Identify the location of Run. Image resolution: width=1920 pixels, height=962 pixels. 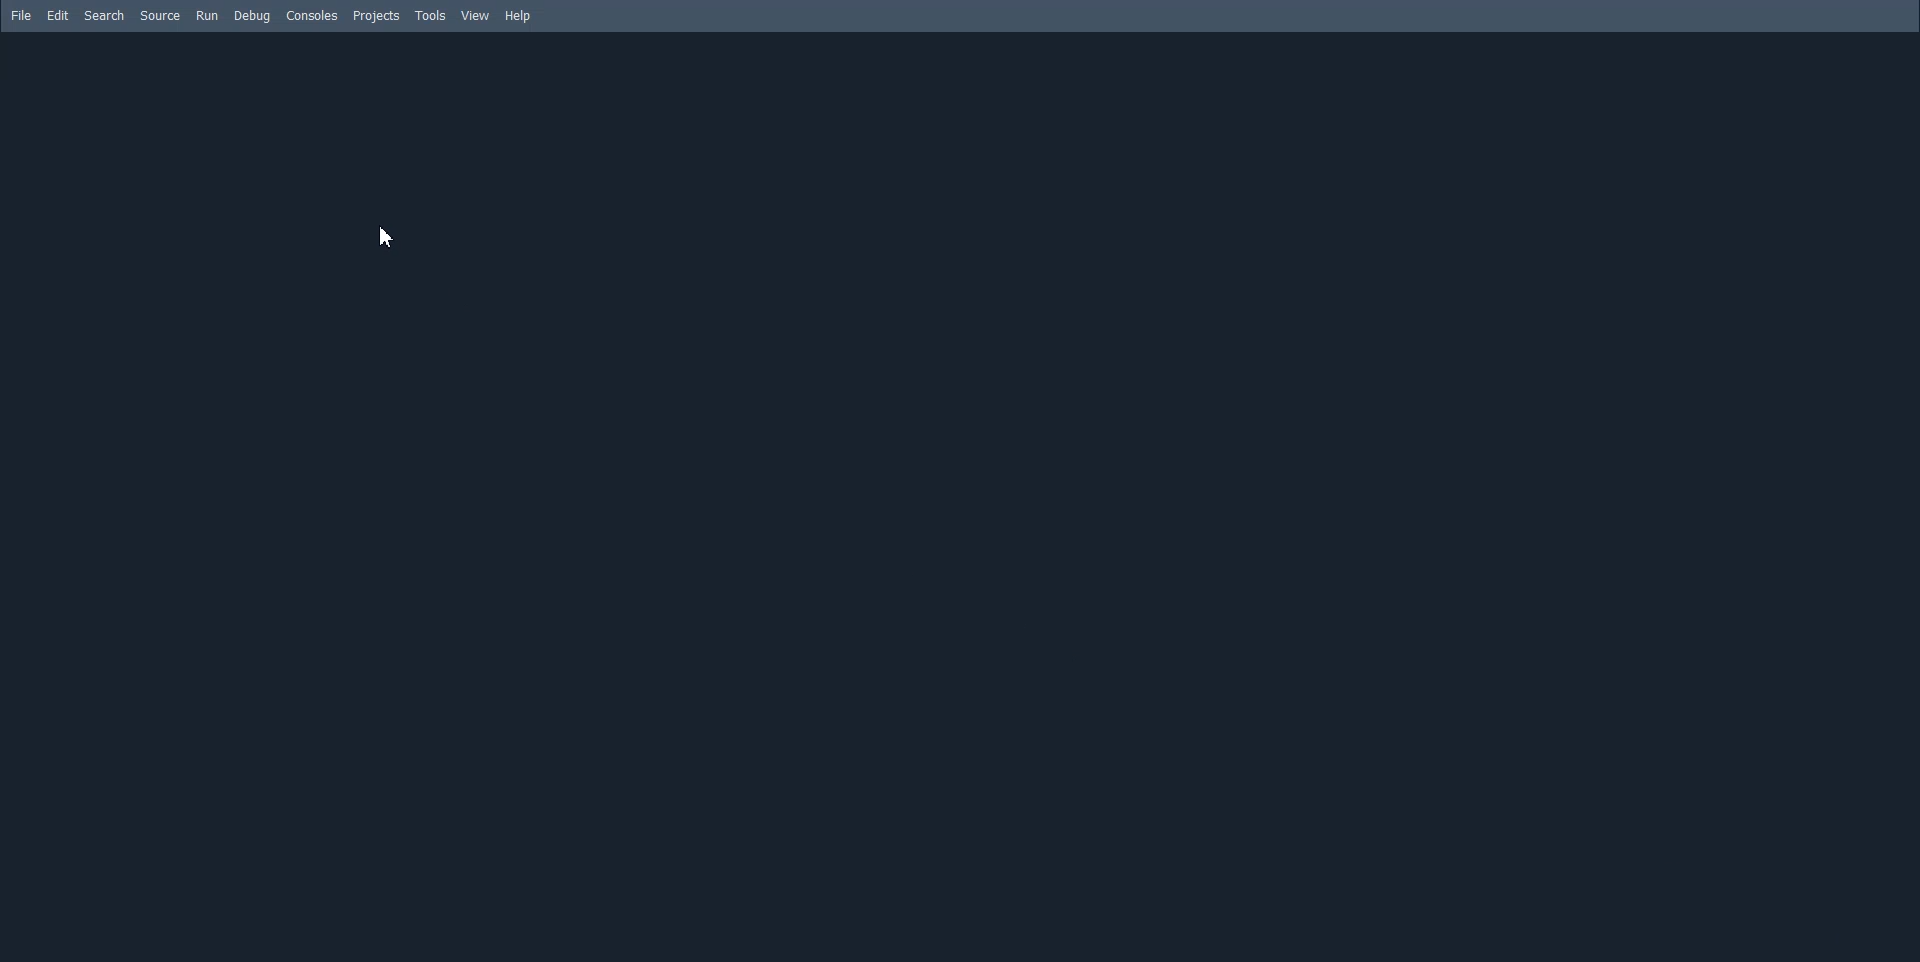
(207, 16).